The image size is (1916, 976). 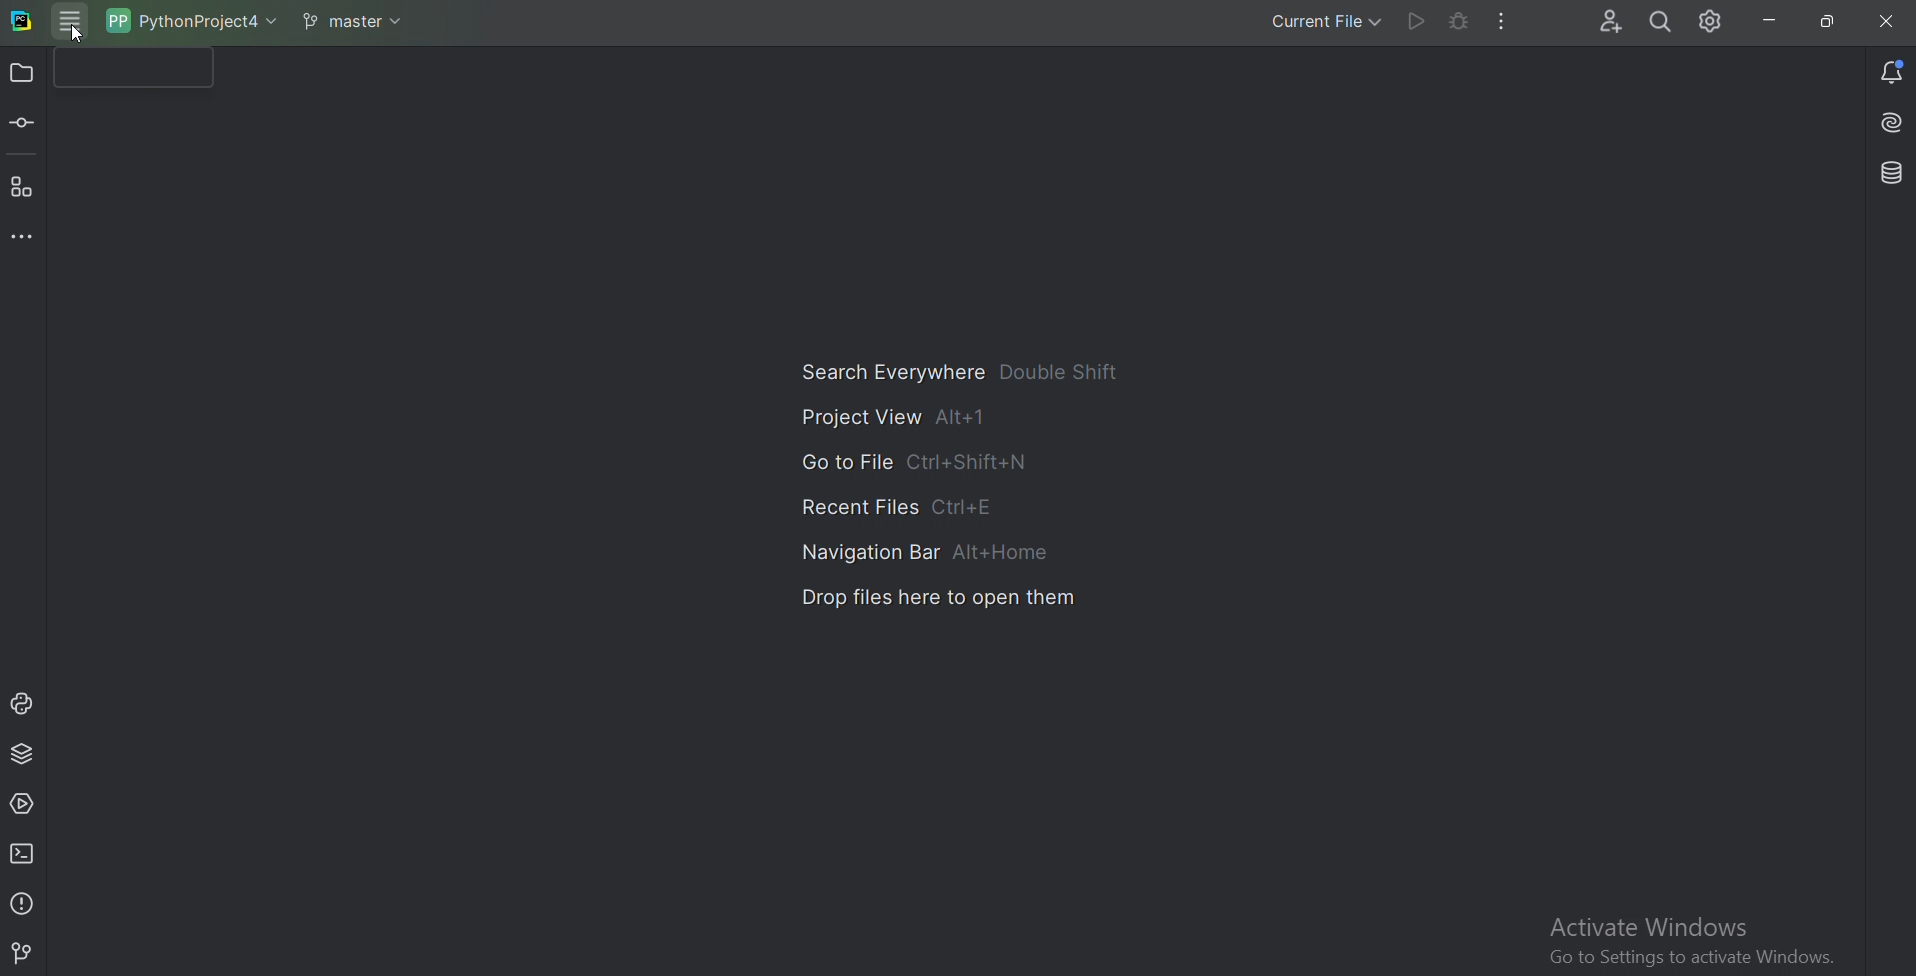 What do you see at coordinates (914, 460) in the screenshot?
I see `Go to file` at bounding box center [914, 460].